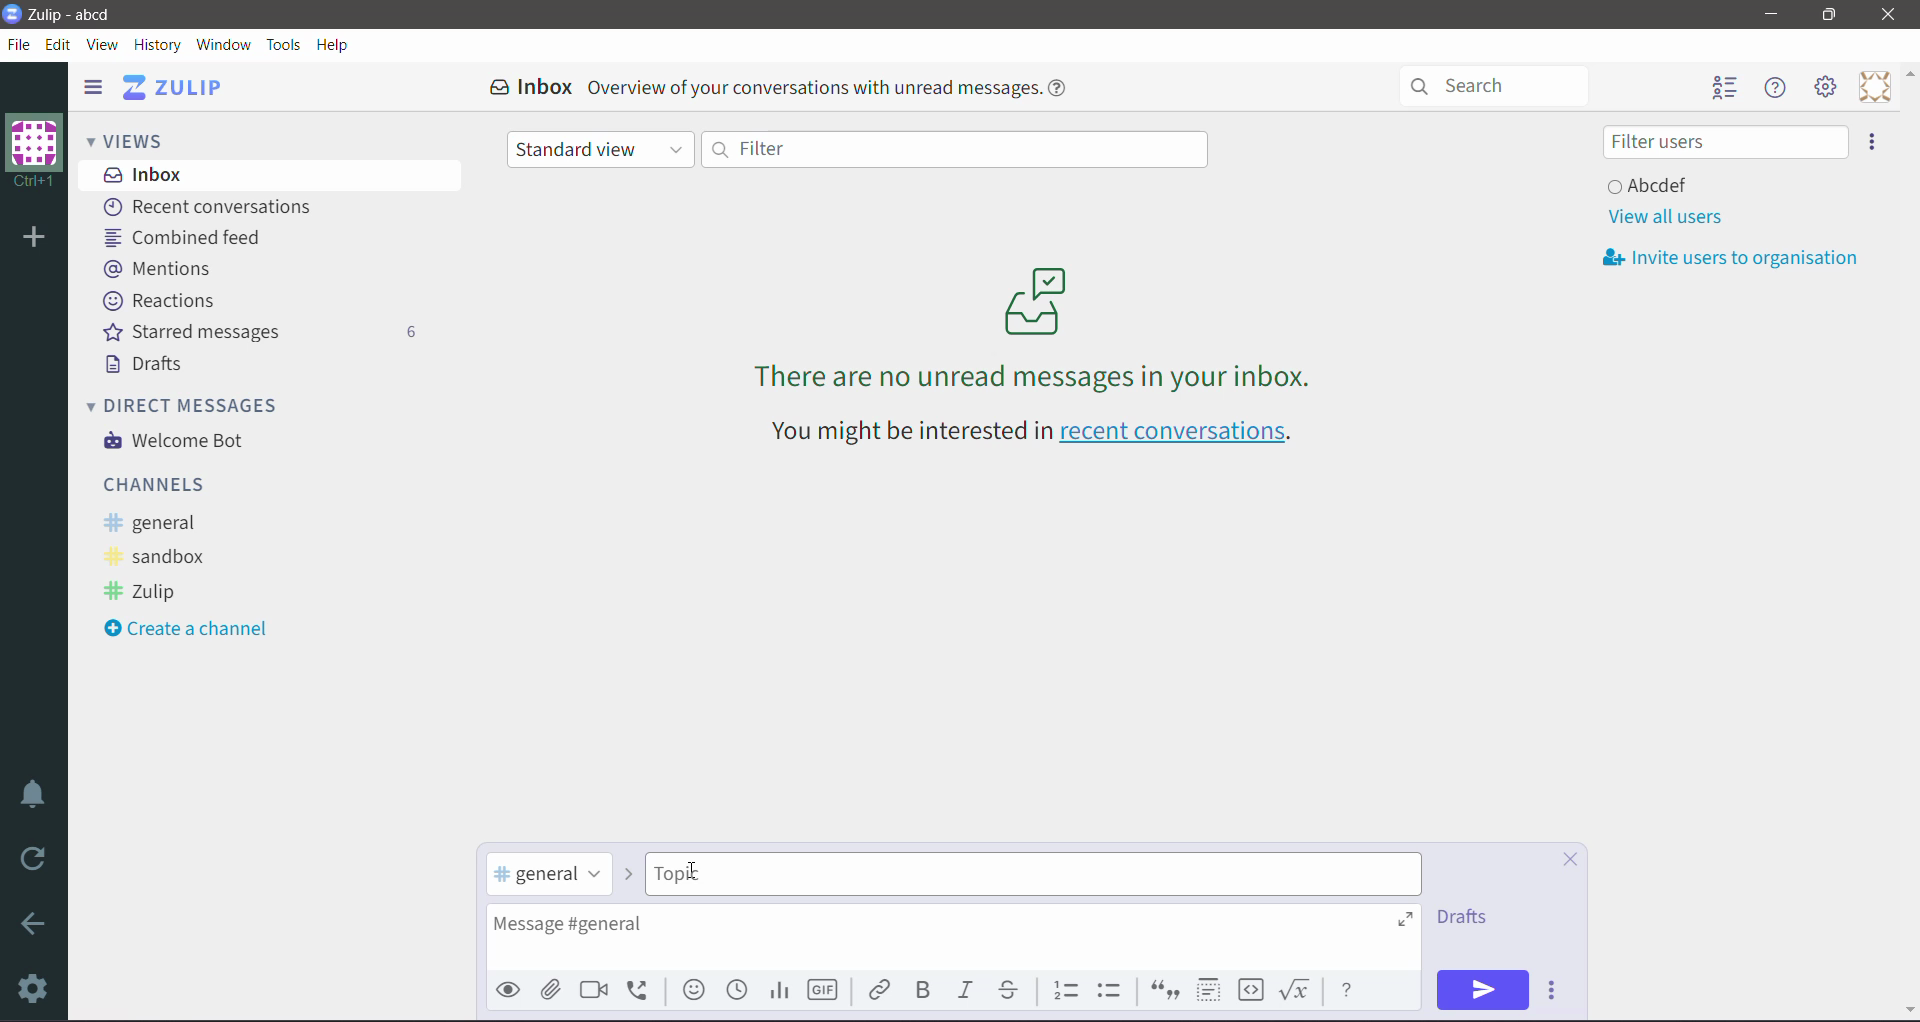 Image resolution: width=1920 pixels, height=1022 pixels. What do you see at coordinates (644, 989) in the screenshot?
I see `Add voice call` at bounding box center [644, 989].